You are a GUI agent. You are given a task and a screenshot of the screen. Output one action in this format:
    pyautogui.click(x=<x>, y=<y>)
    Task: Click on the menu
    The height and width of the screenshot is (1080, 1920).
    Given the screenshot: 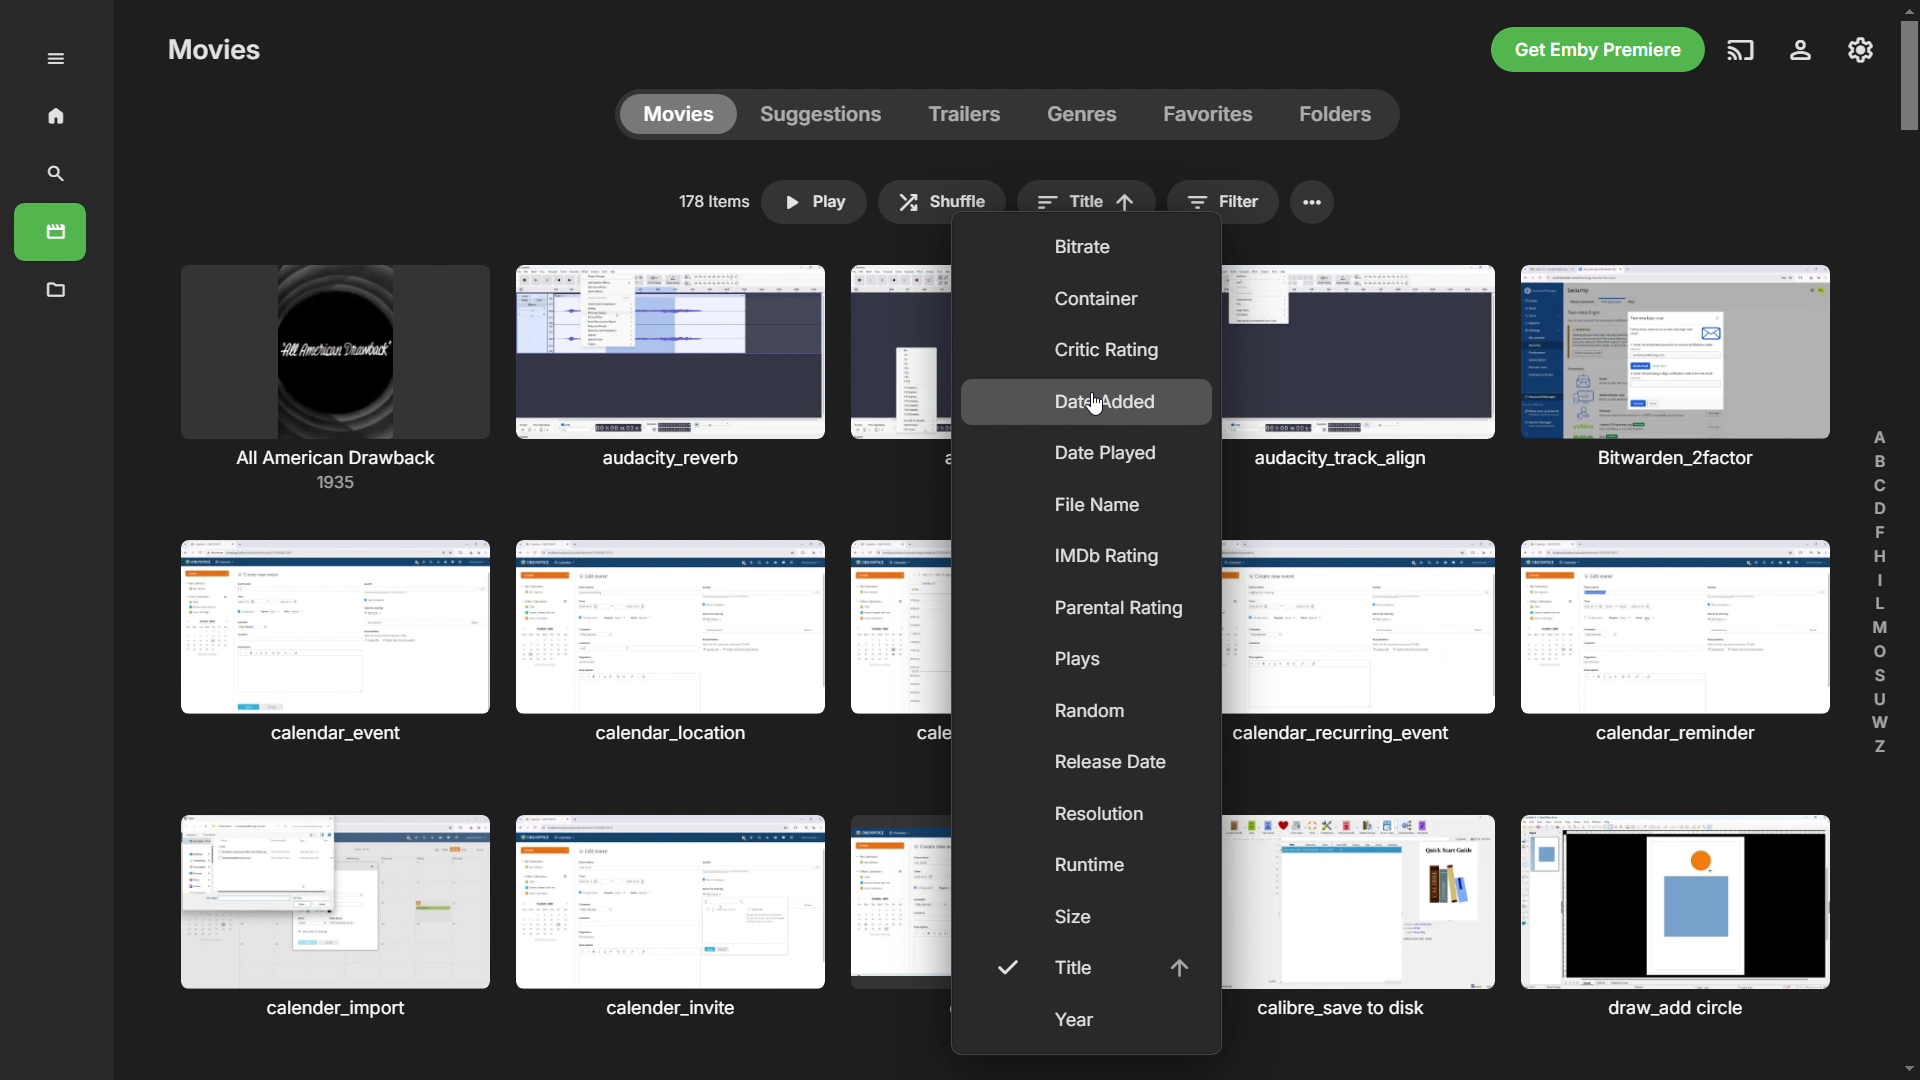 What is the action you would take?
    pyautogui.click(x=1313, y=202)
    